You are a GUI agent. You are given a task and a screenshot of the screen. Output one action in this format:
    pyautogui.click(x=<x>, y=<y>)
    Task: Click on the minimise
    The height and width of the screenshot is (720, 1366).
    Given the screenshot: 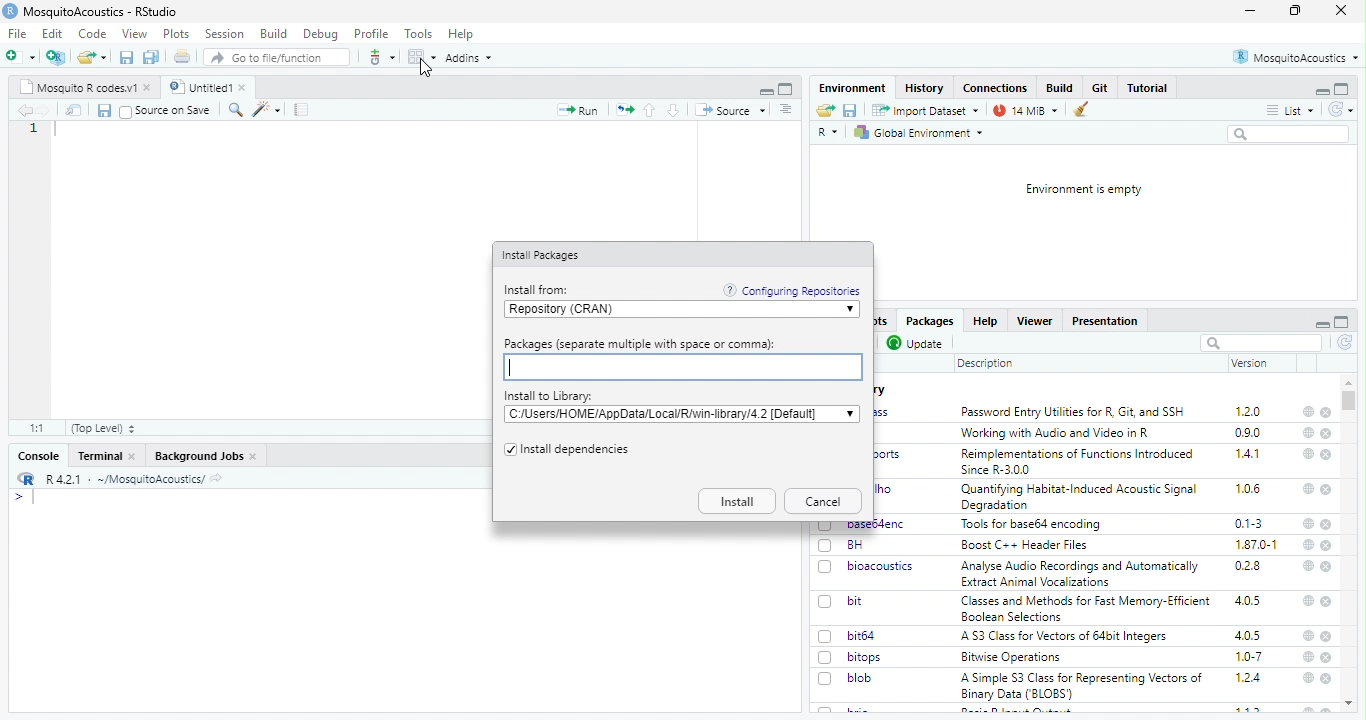 What is the action you would take?
    pyautogui.click(x=1251, y=11)
    